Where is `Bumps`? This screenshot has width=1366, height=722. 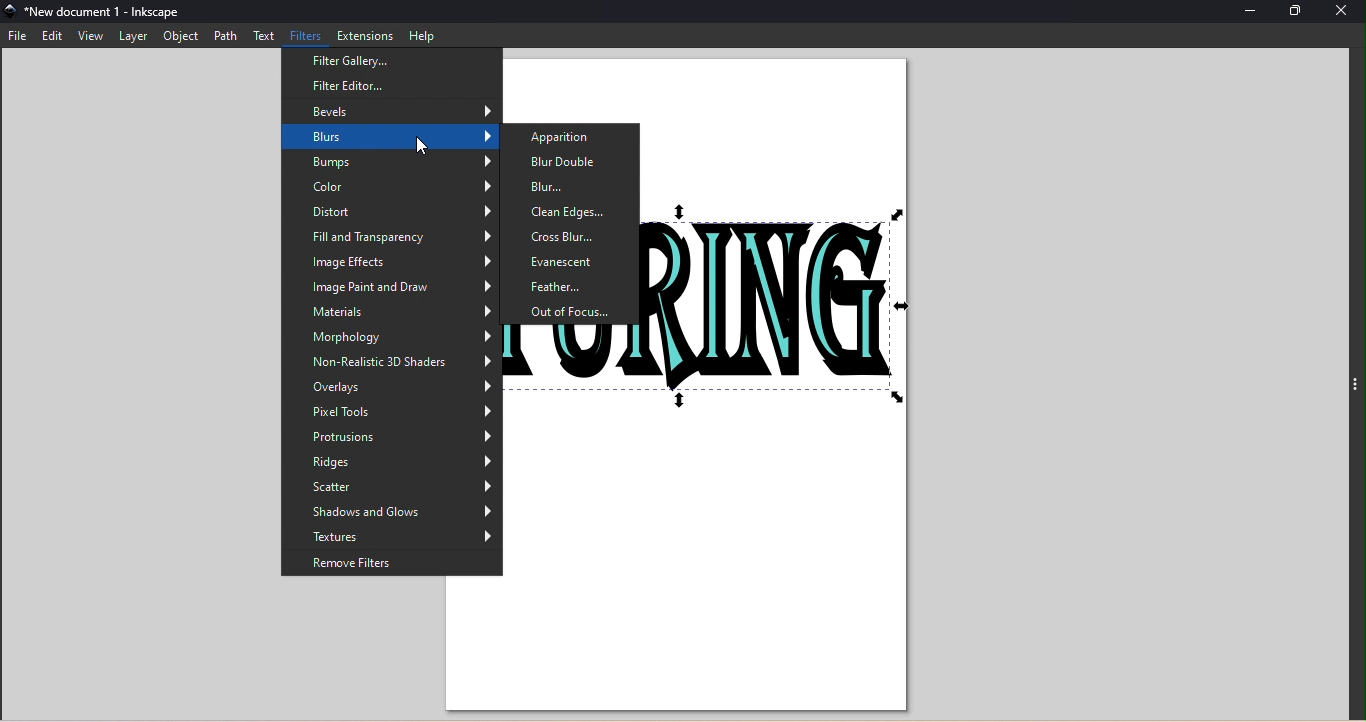 Bumps is located at coordinates (390, 163).